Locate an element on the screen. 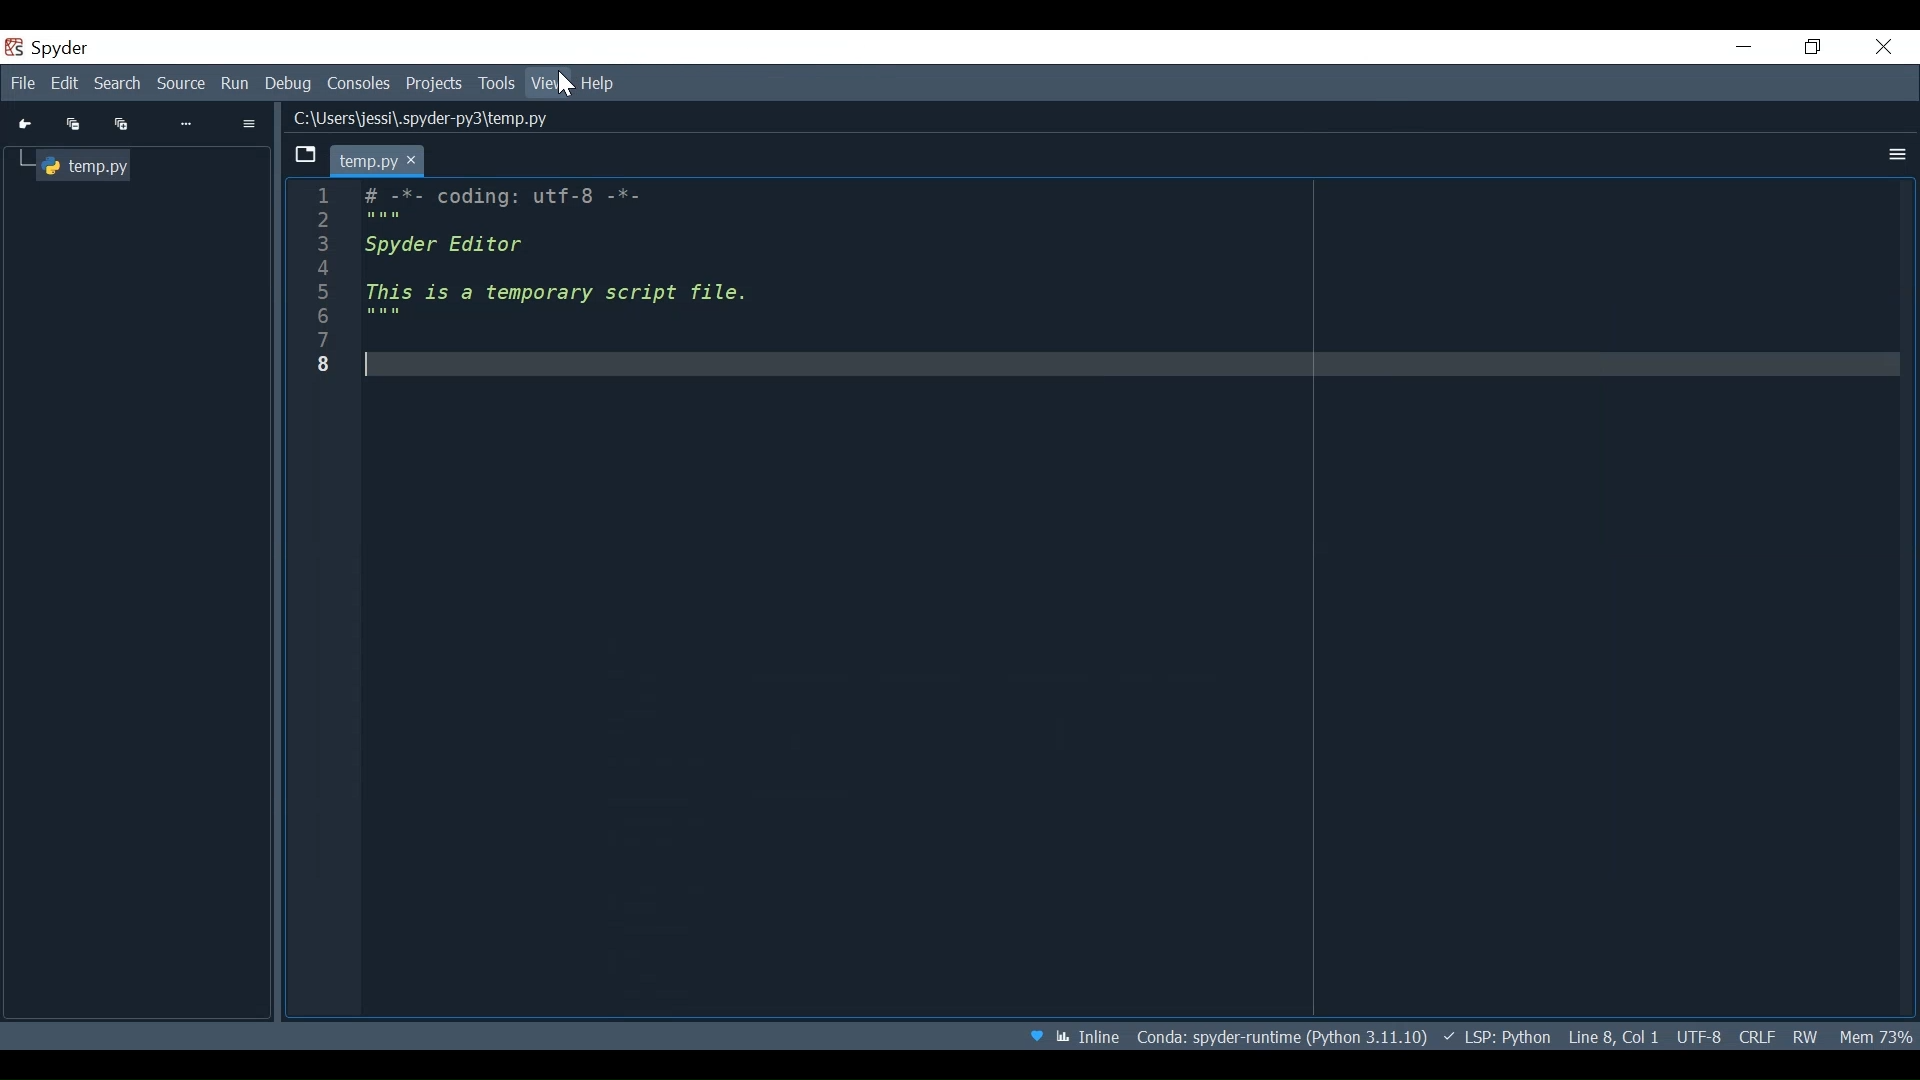  Go to cursor position is located at coordinates (26, 123).